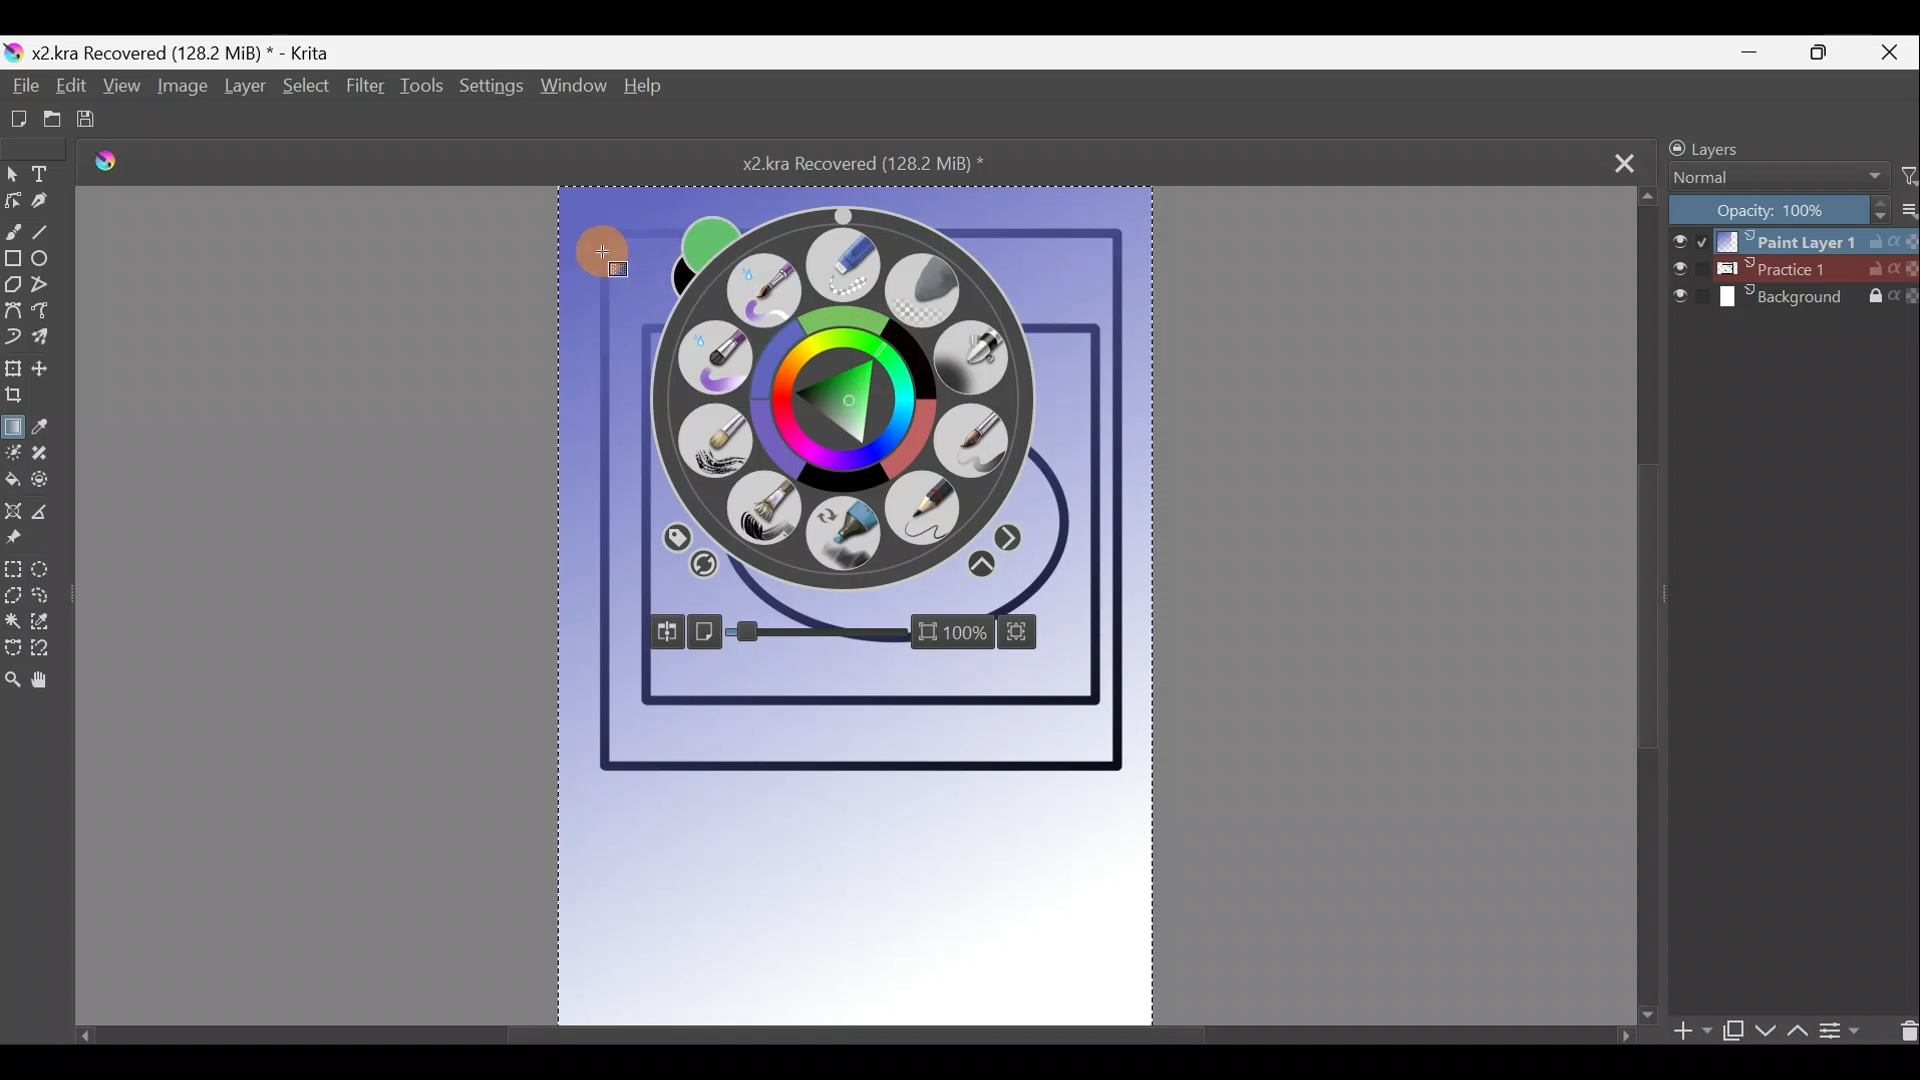 This screenshot has width=1920, height=1080. Describe the element at coordinates (705, 359) in the screenshot. I see `Wet paint` at that location.